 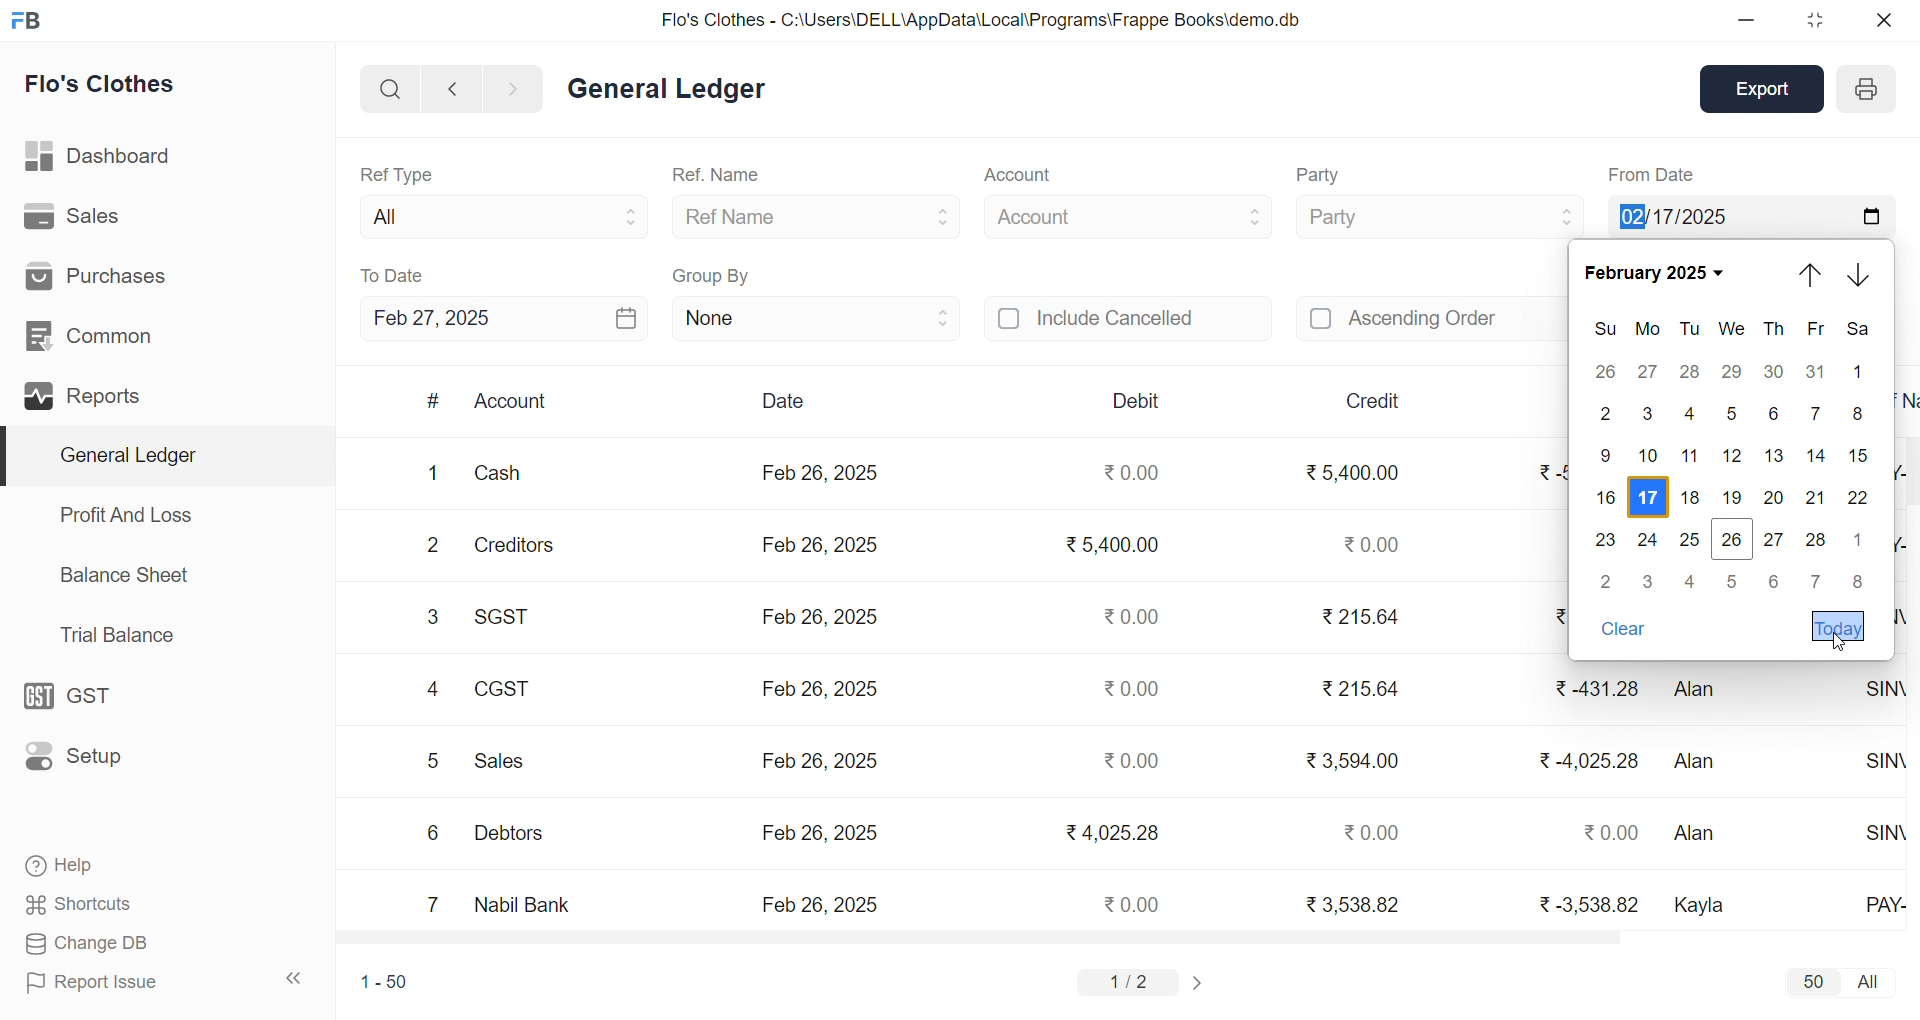 I want to click on 30, so click(x=1774, y=372).